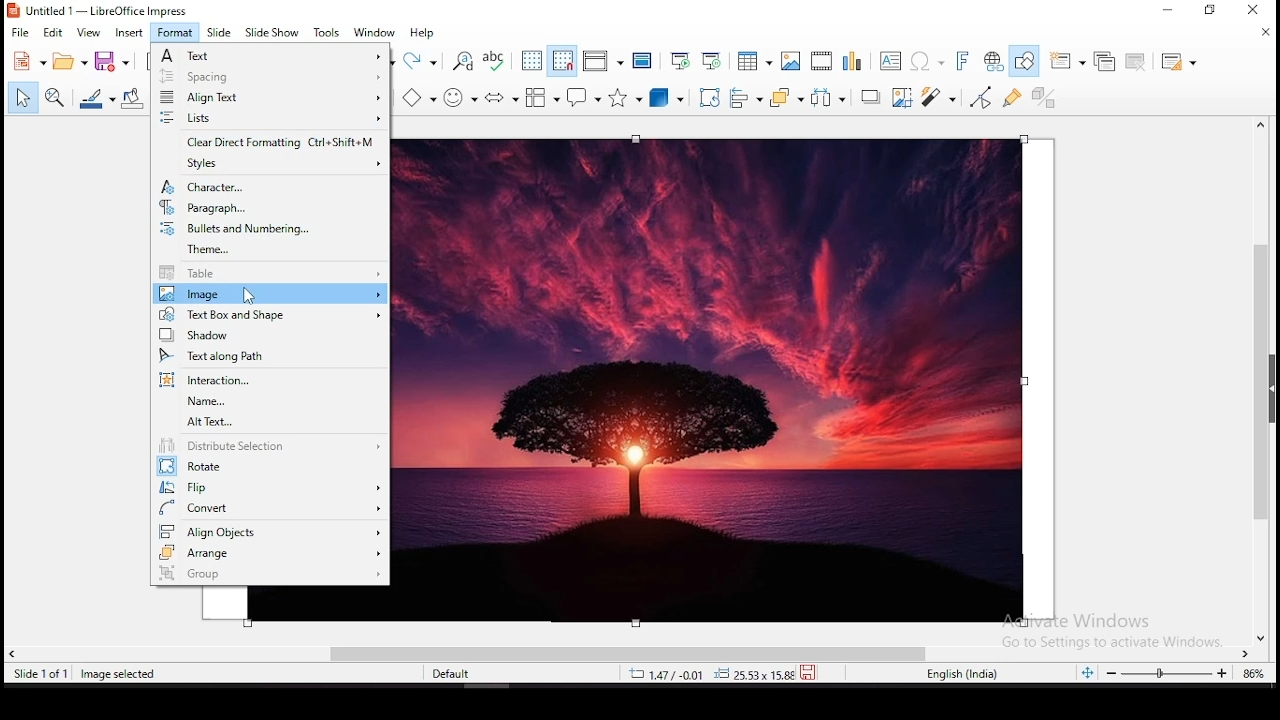 The height and width of the screenshot is (720, 1280). What do you see at coordinates (1253, 11) in the screenshot?
I see `close window` at bounding box center [1253, 11].